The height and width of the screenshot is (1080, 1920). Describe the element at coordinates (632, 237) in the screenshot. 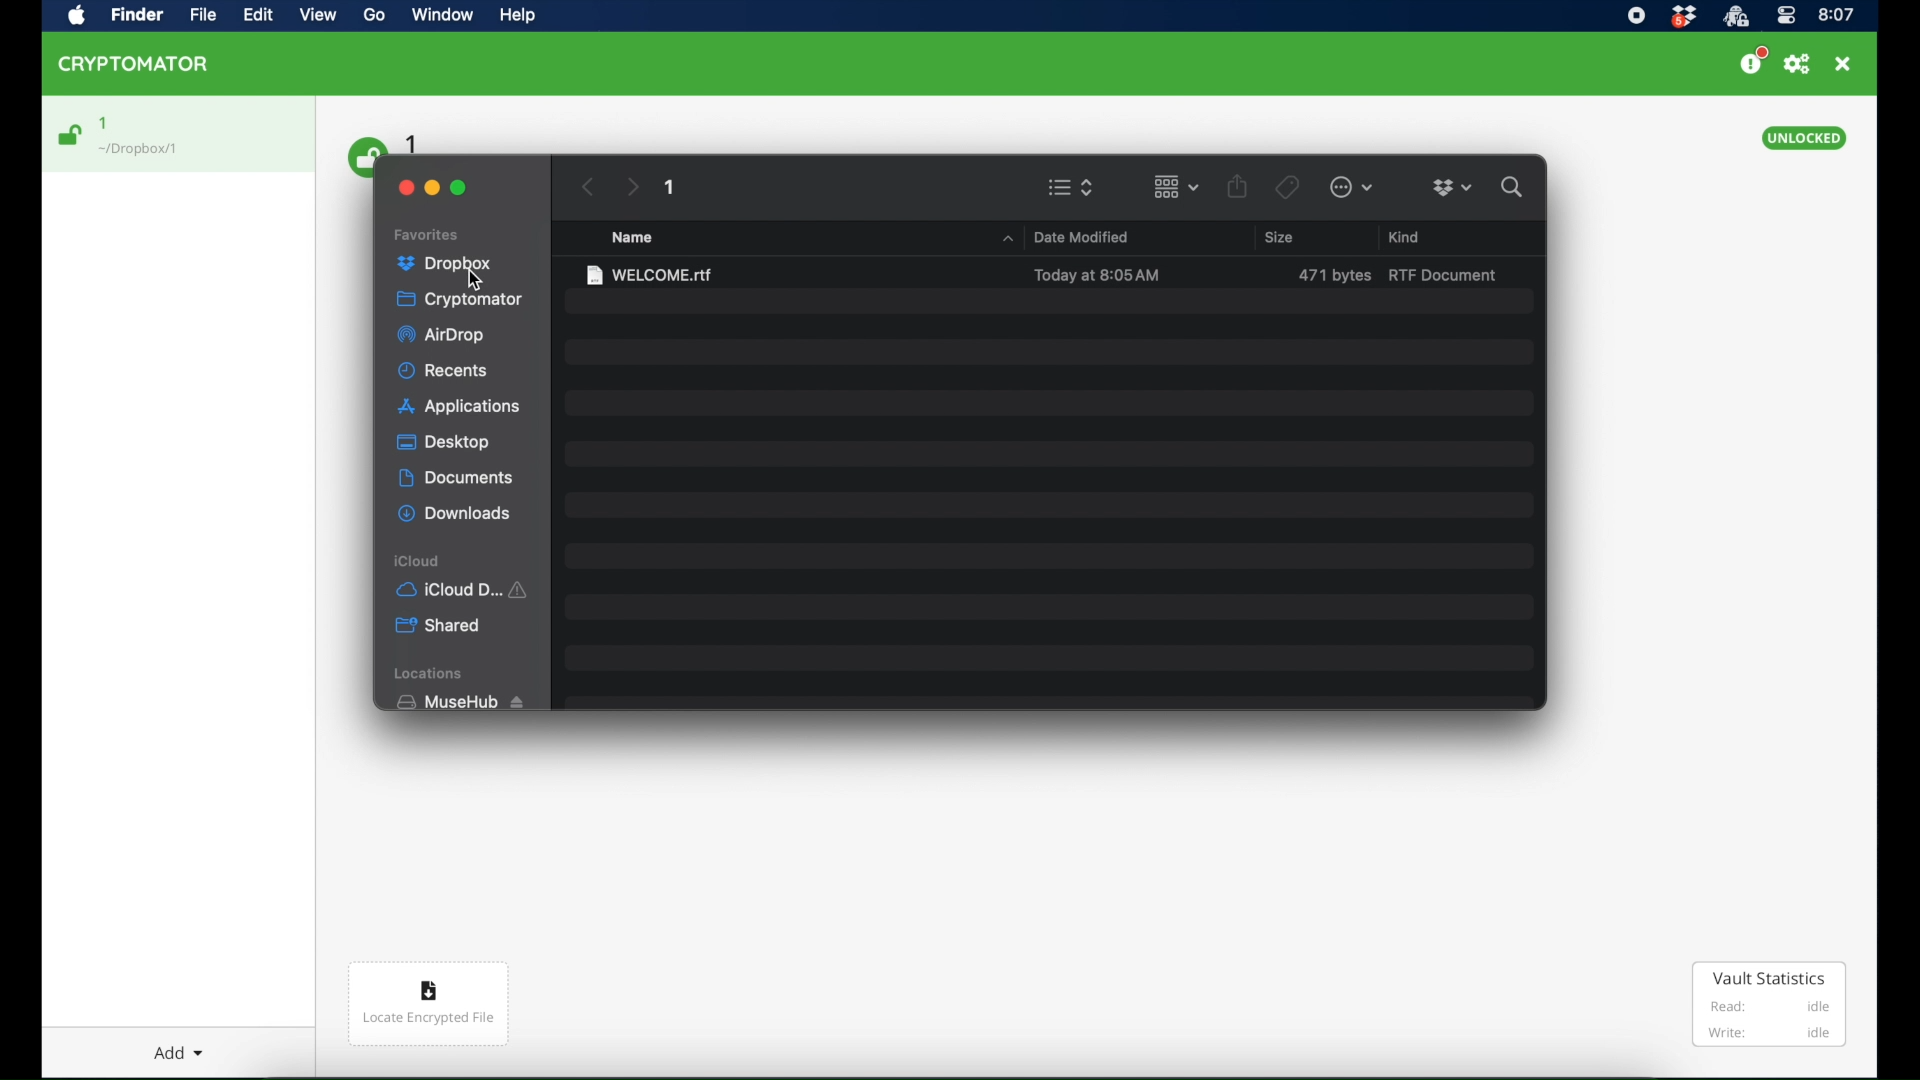

I see `name` at that location.